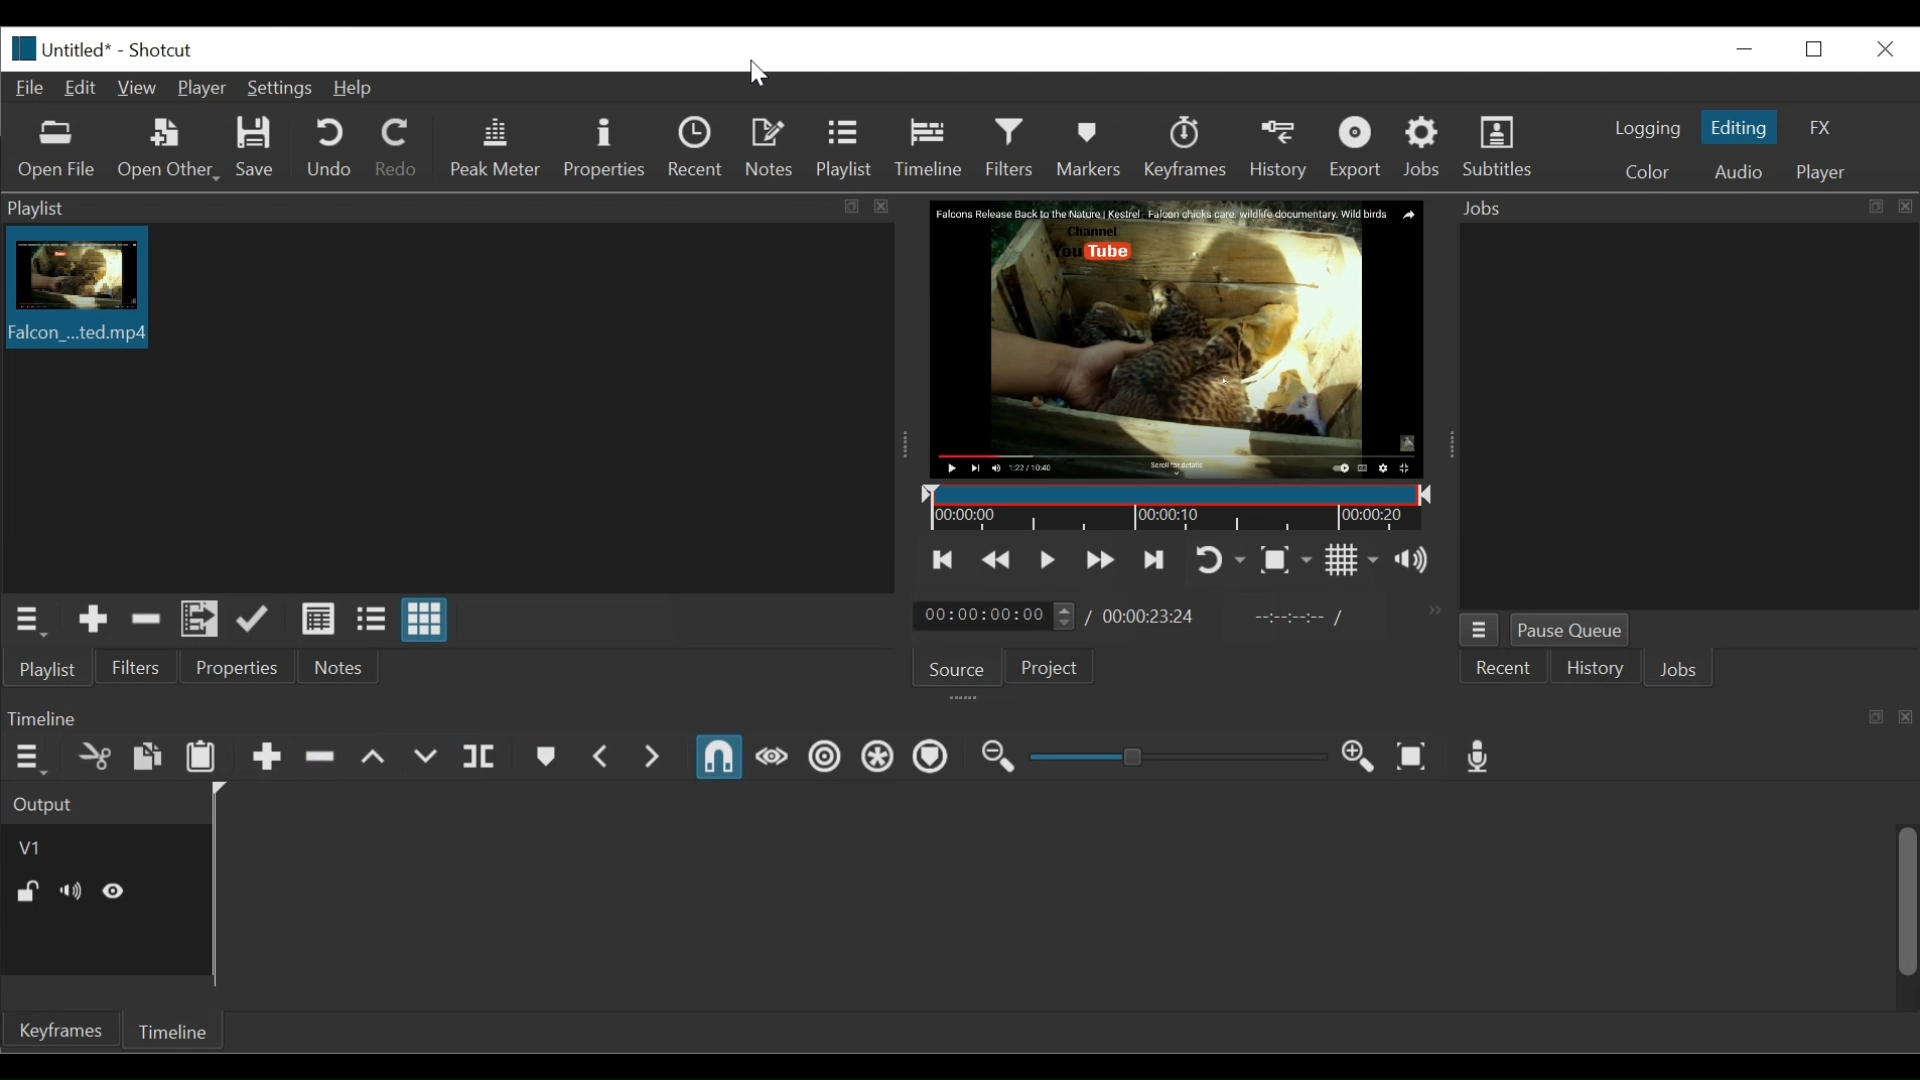 The height and width of the screenshot is (1080, 1920). Describe the element at coordinates (203, 759) in the screenshot. I see `Paste` at that location.